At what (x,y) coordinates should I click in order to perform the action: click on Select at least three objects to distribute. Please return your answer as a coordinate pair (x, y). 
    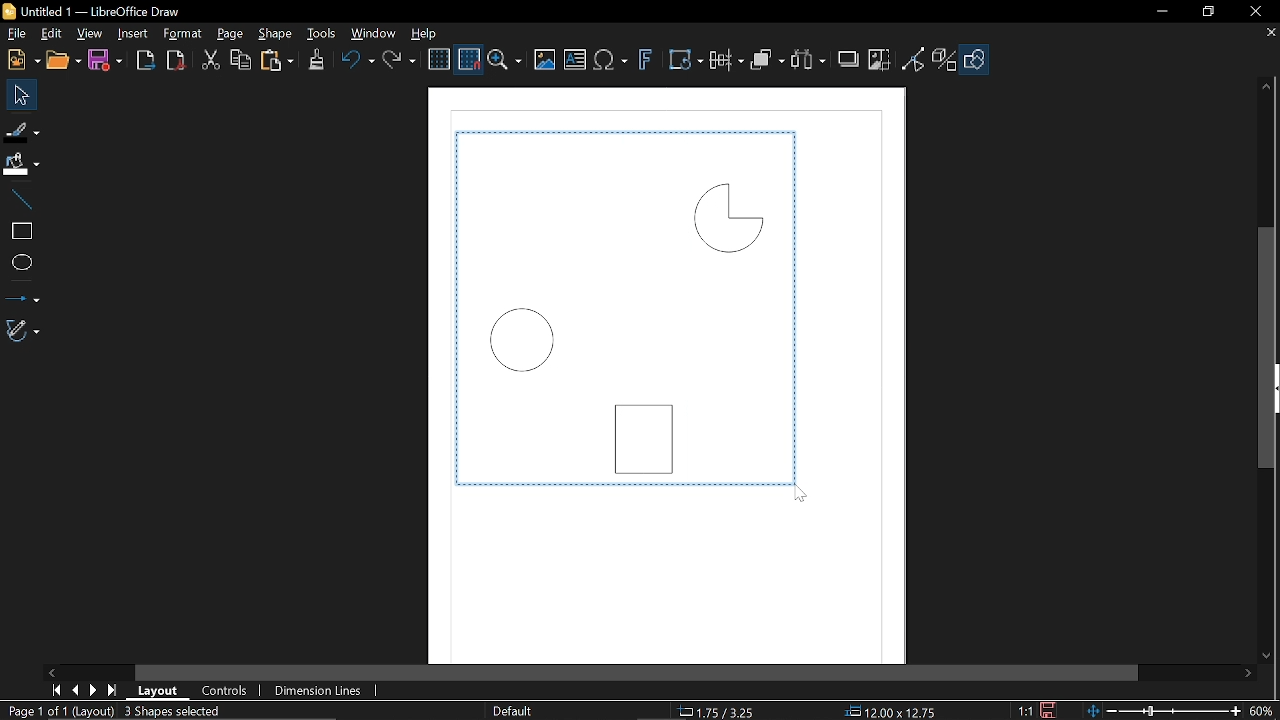
    Looking at the image, I should click on (810, 60).